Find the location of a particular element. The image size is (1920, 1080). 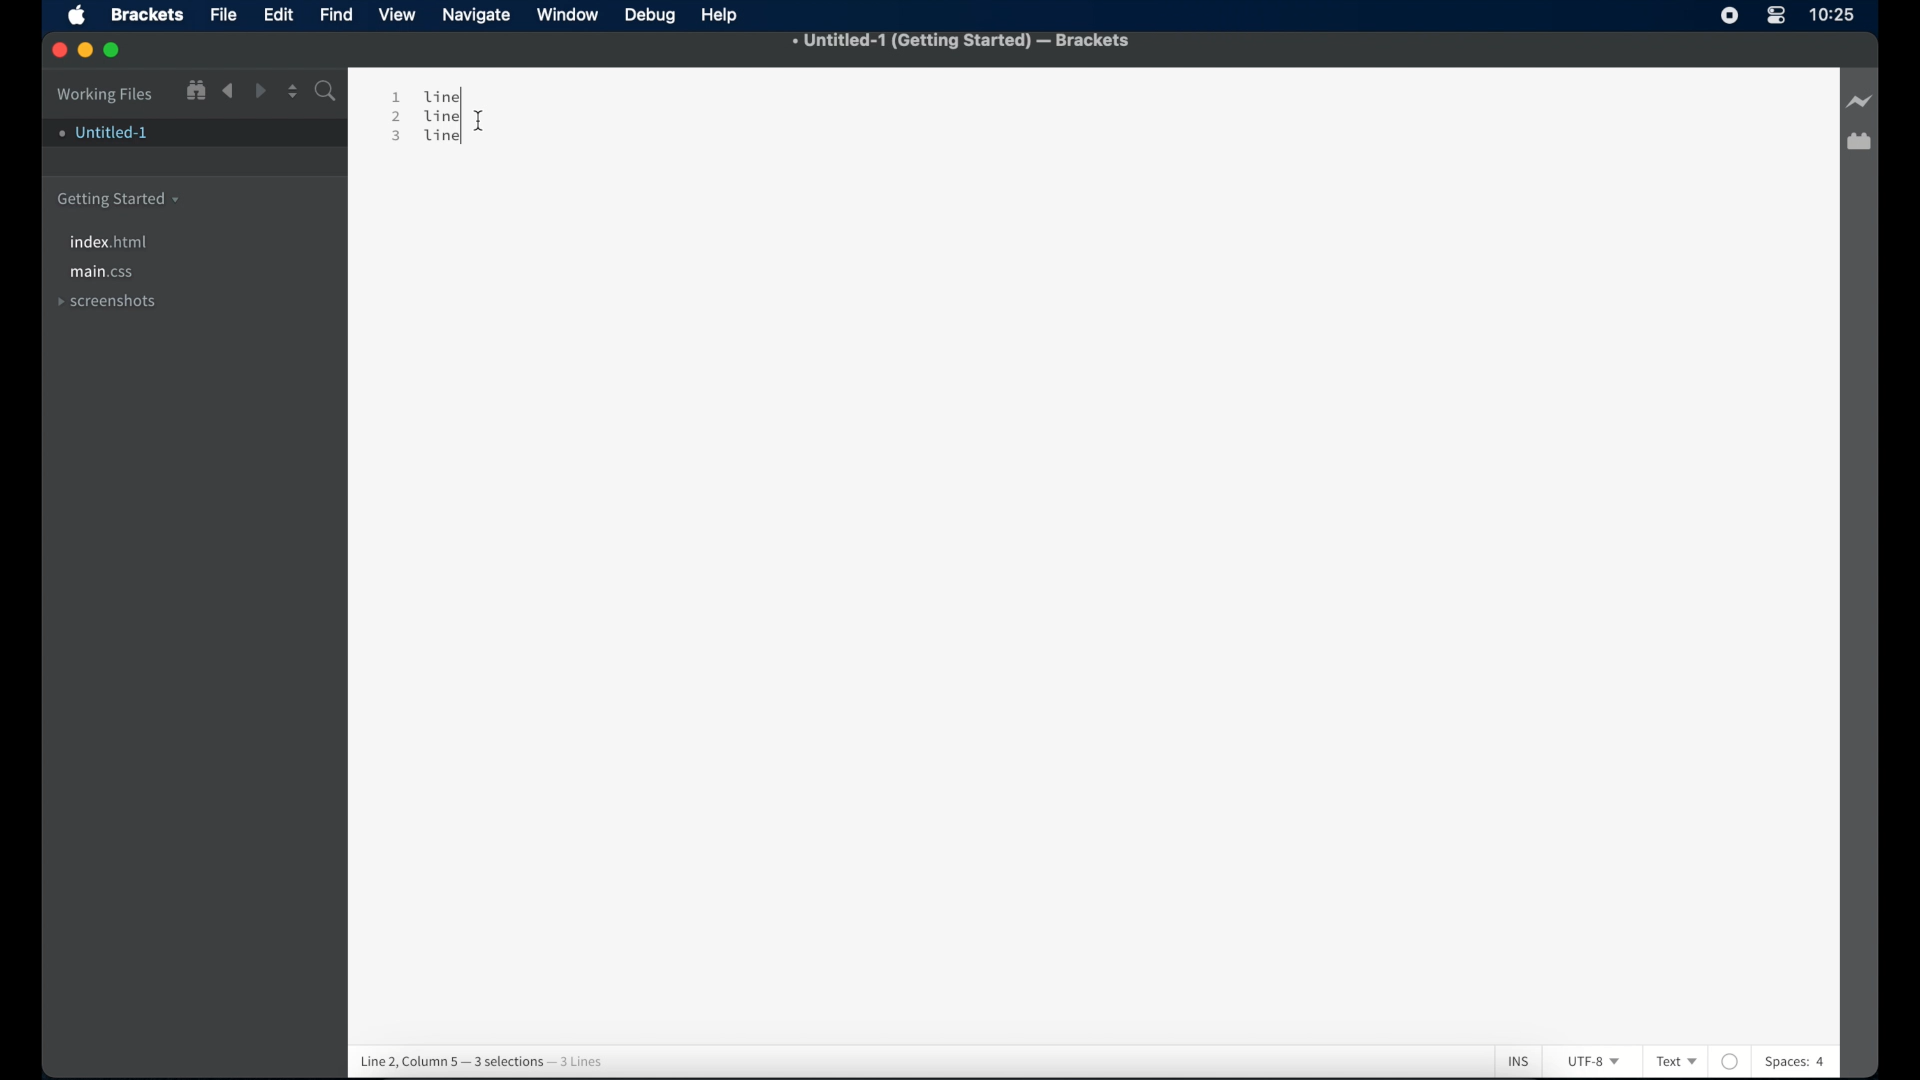

navigate backward is located at coordinates (229, 91).